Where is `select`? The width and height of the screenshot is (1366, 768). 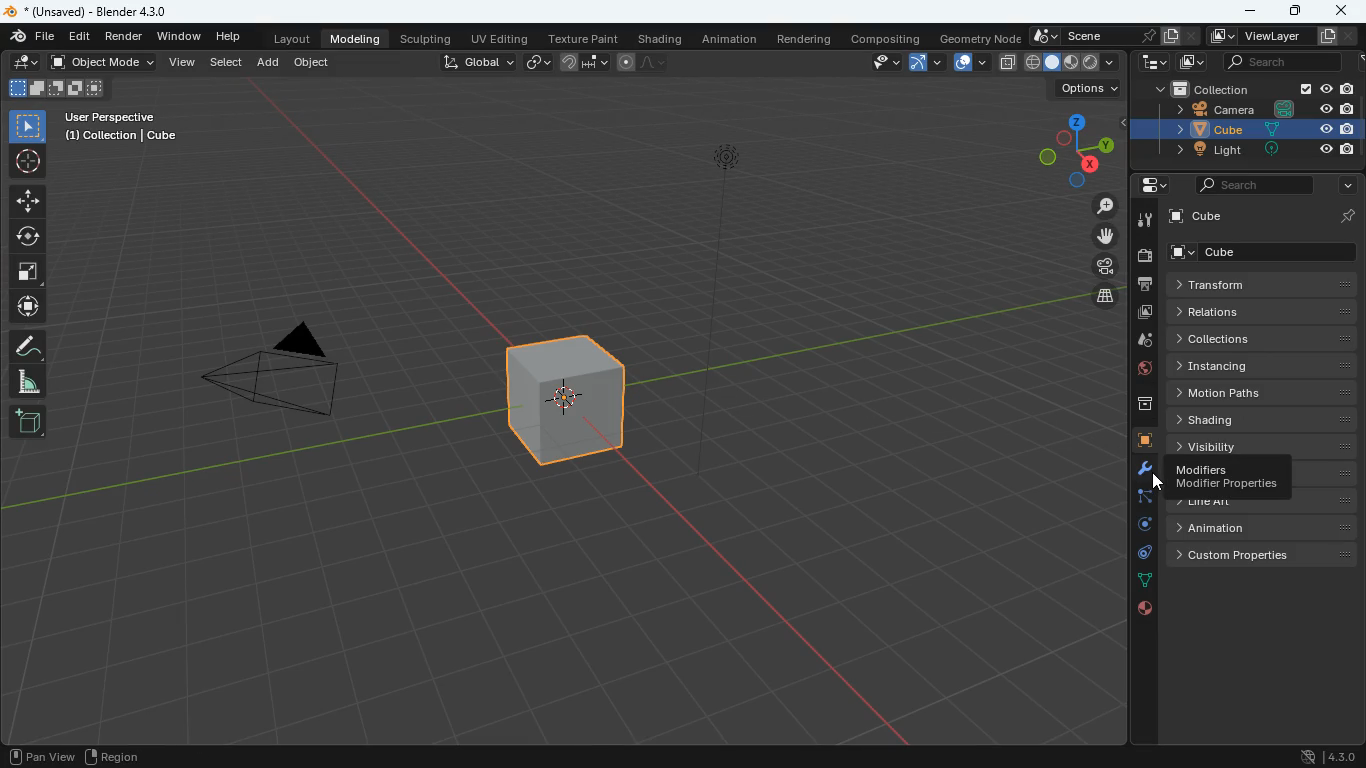
select is located at coordinates (31, 124).